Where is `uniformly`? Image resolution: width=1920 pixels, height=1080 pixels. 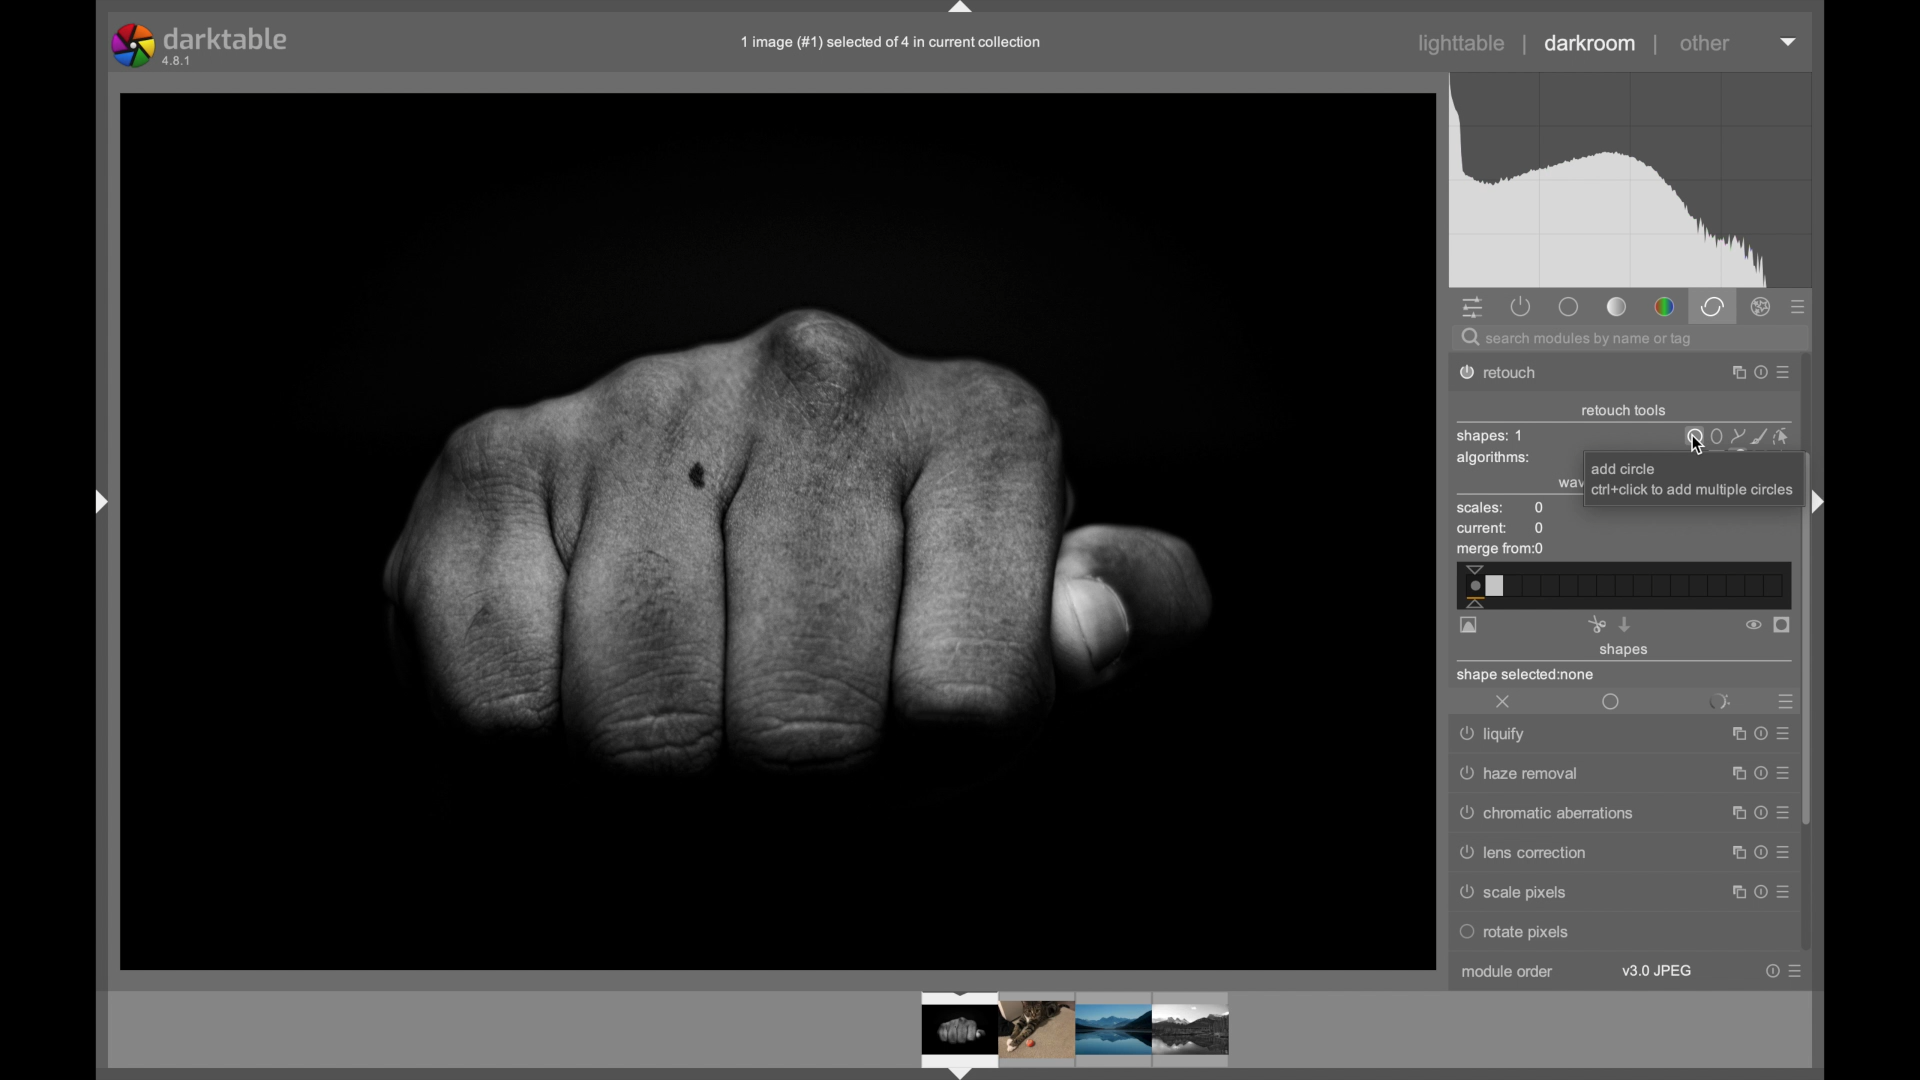 uniformly is located at coordinates (1612, 703).